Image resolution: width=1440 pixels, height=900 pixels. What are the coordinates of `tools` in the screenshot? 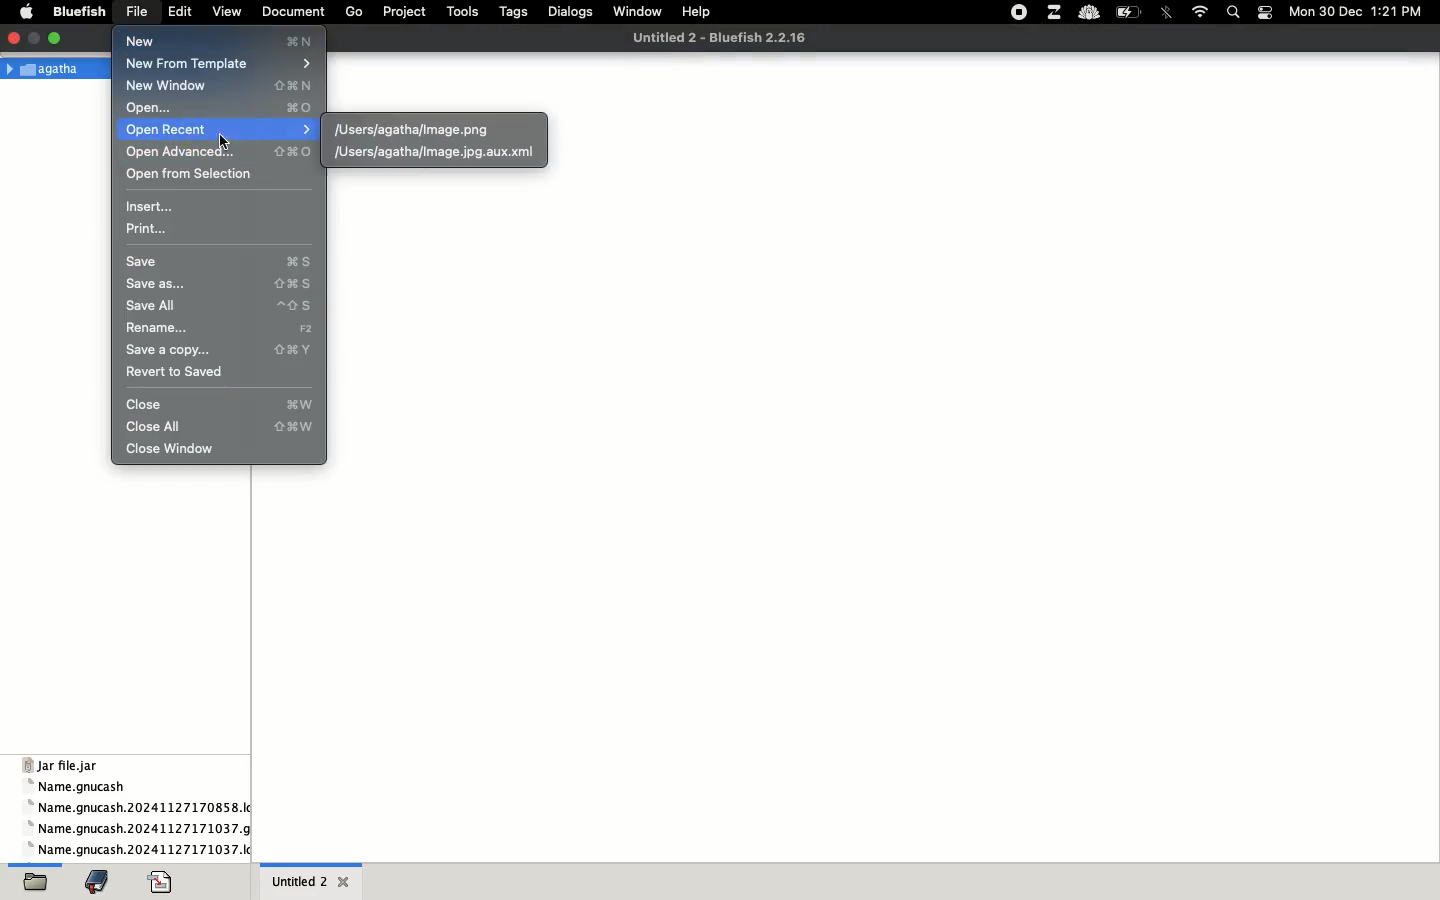 It's located at (466, 11).